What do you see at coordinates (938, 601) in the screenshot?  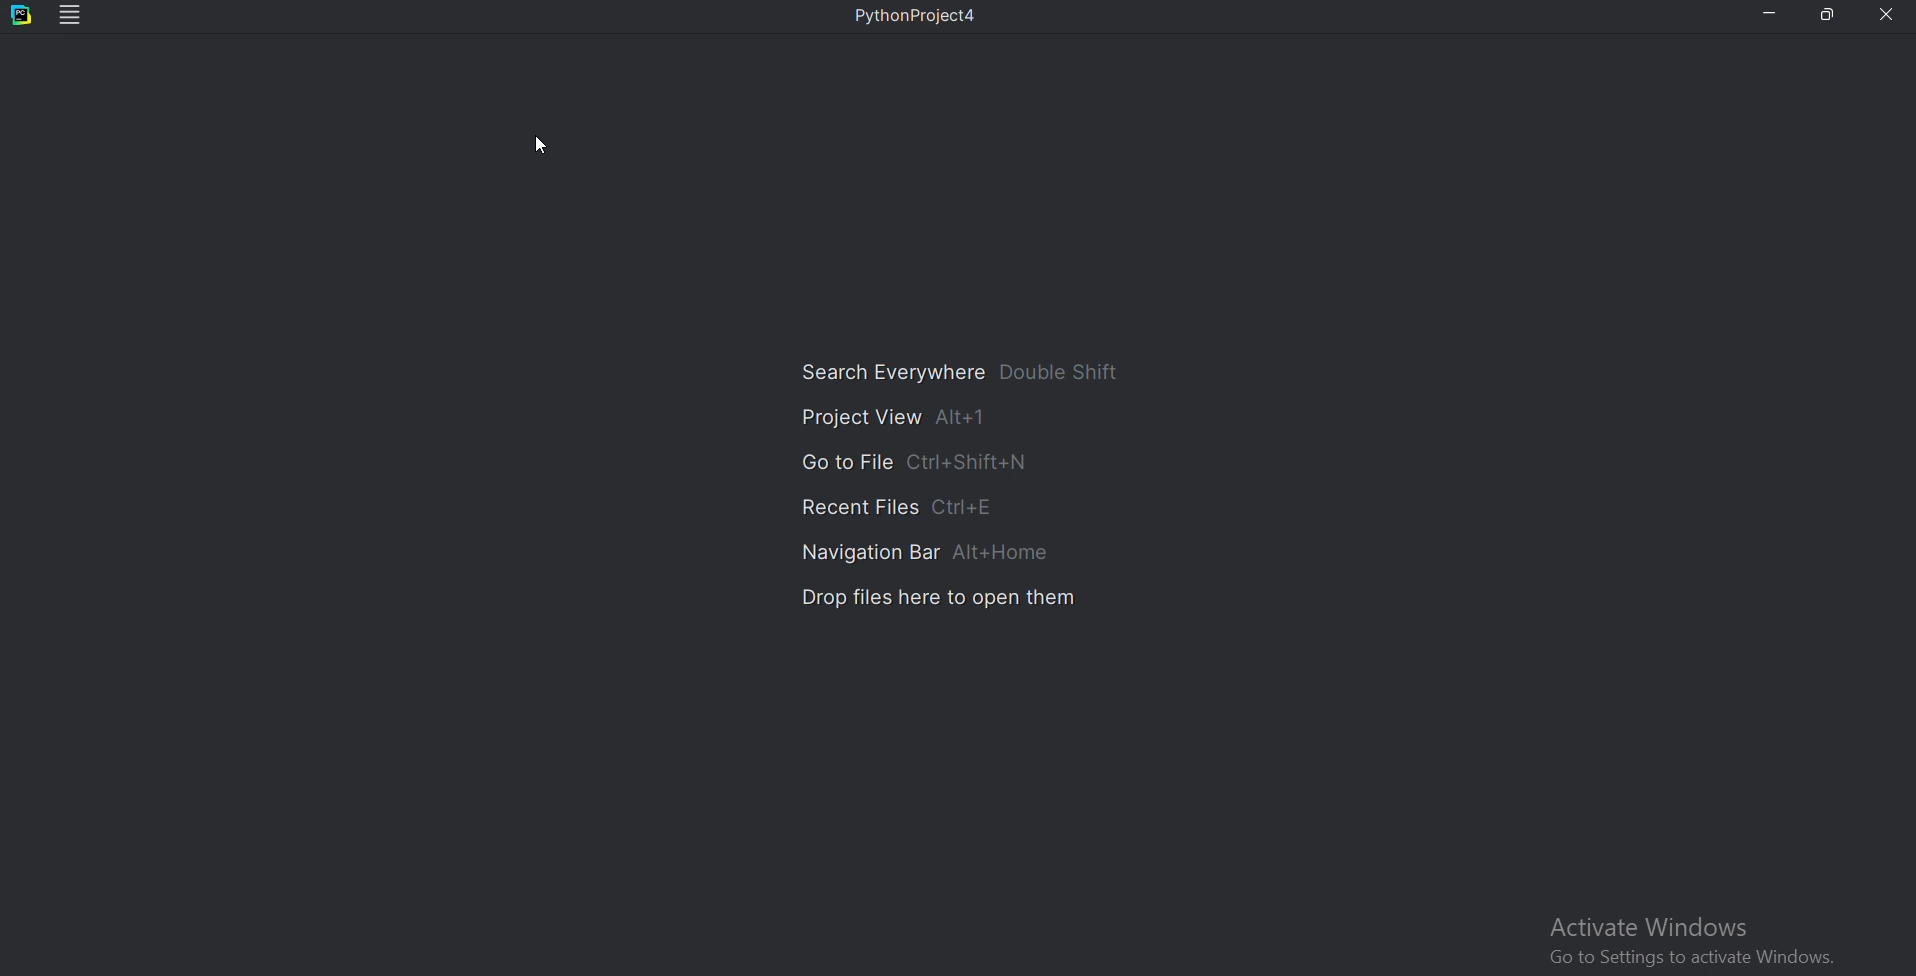 I see `Drop files here to open them` at bounding box center [938, 601].